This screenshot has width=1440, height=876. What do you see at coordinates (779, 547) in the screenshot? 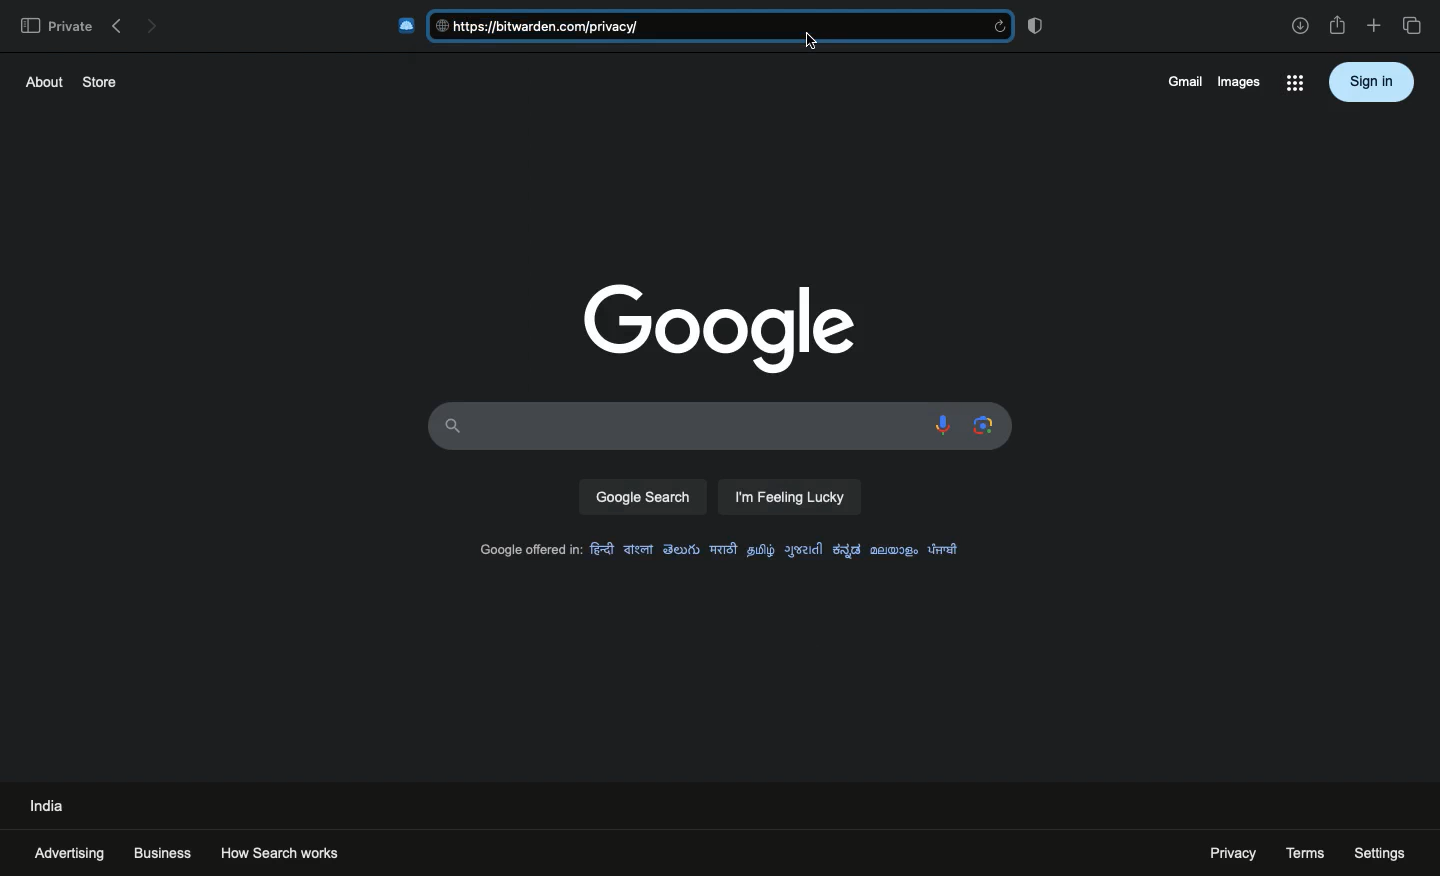
I see `languages ` at bounding box center [779, 547].